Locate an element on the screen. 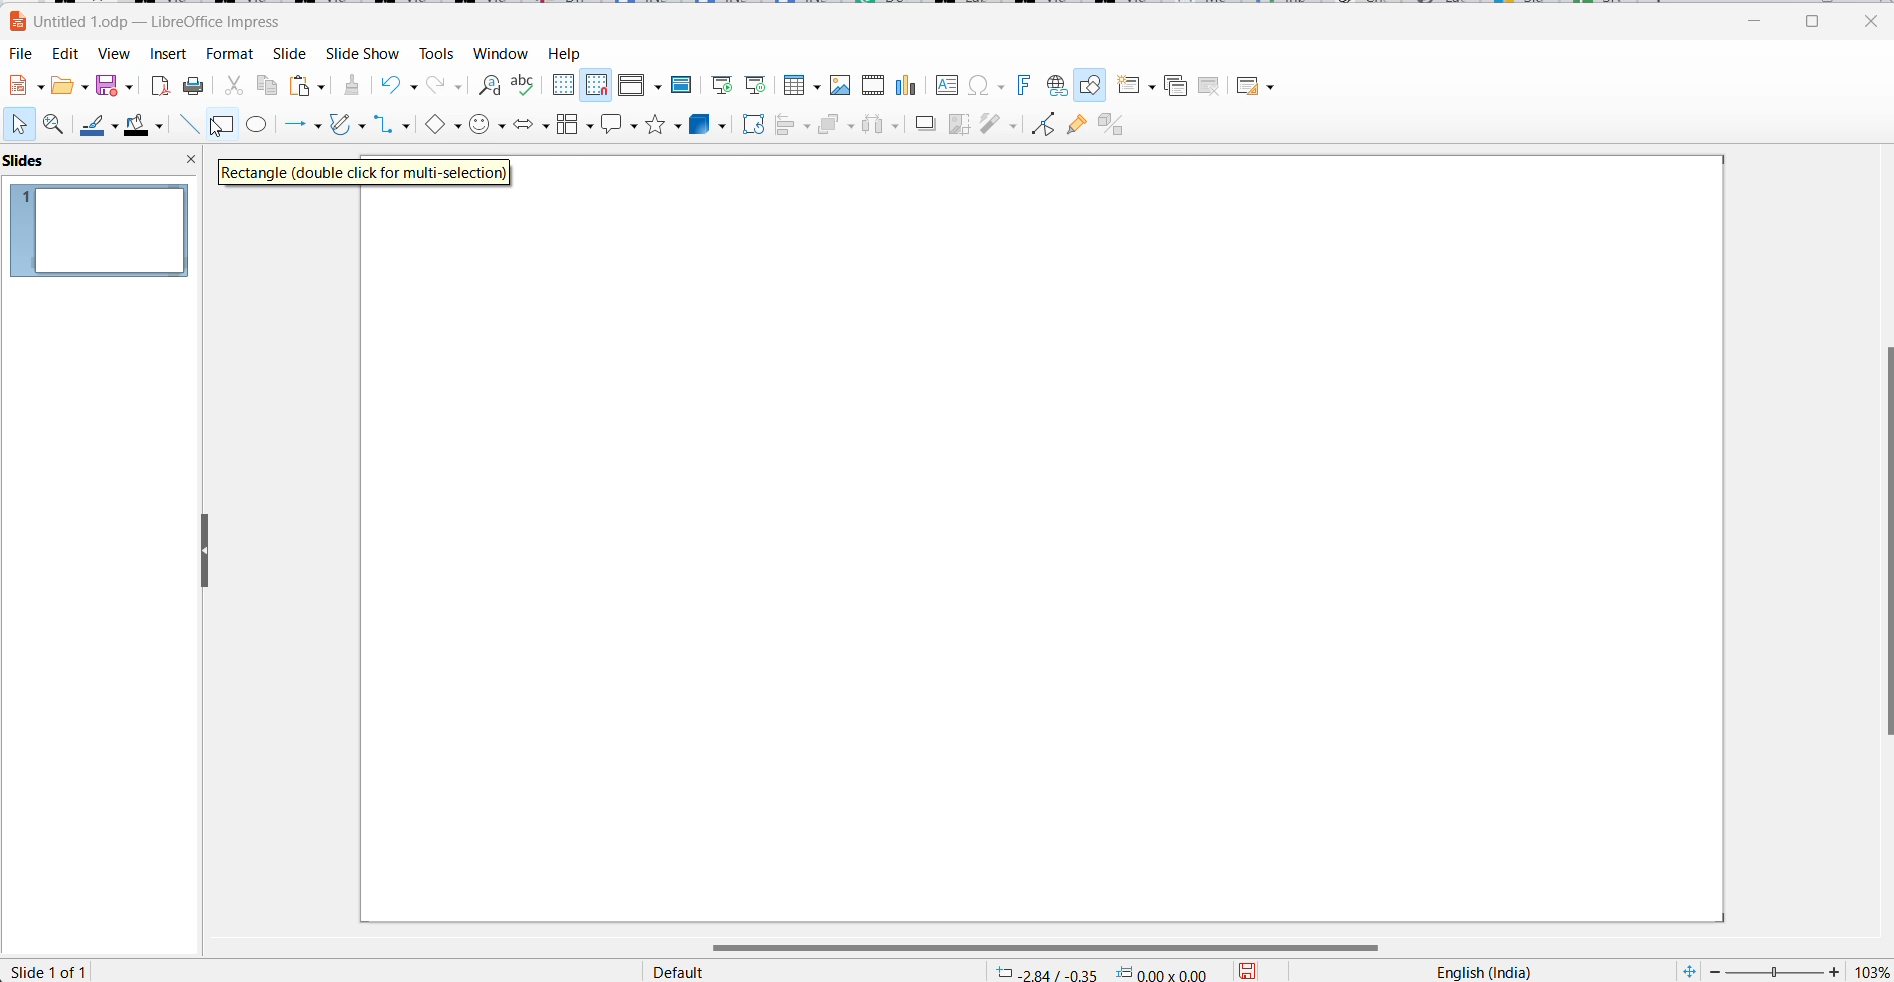  Insert image is located at coordinates (843, 85).